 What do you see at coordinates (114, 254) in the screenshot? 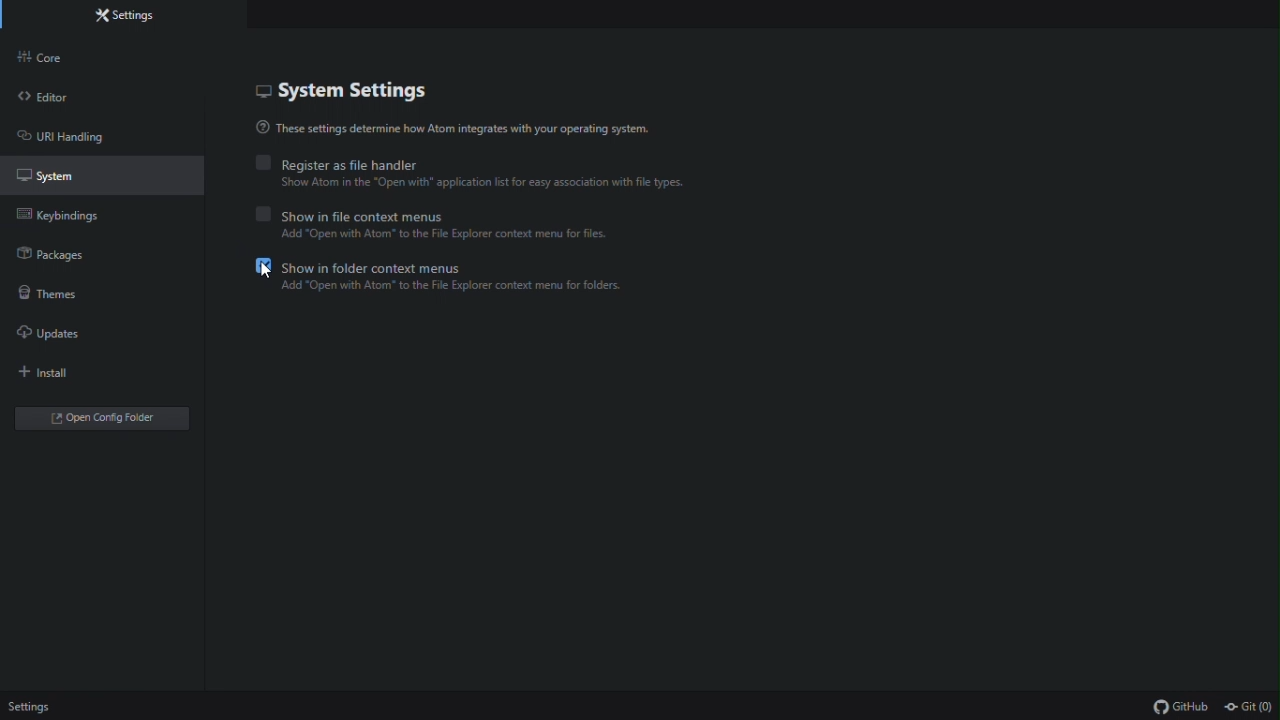
I see `Packages` at bounding box center [114, 254].